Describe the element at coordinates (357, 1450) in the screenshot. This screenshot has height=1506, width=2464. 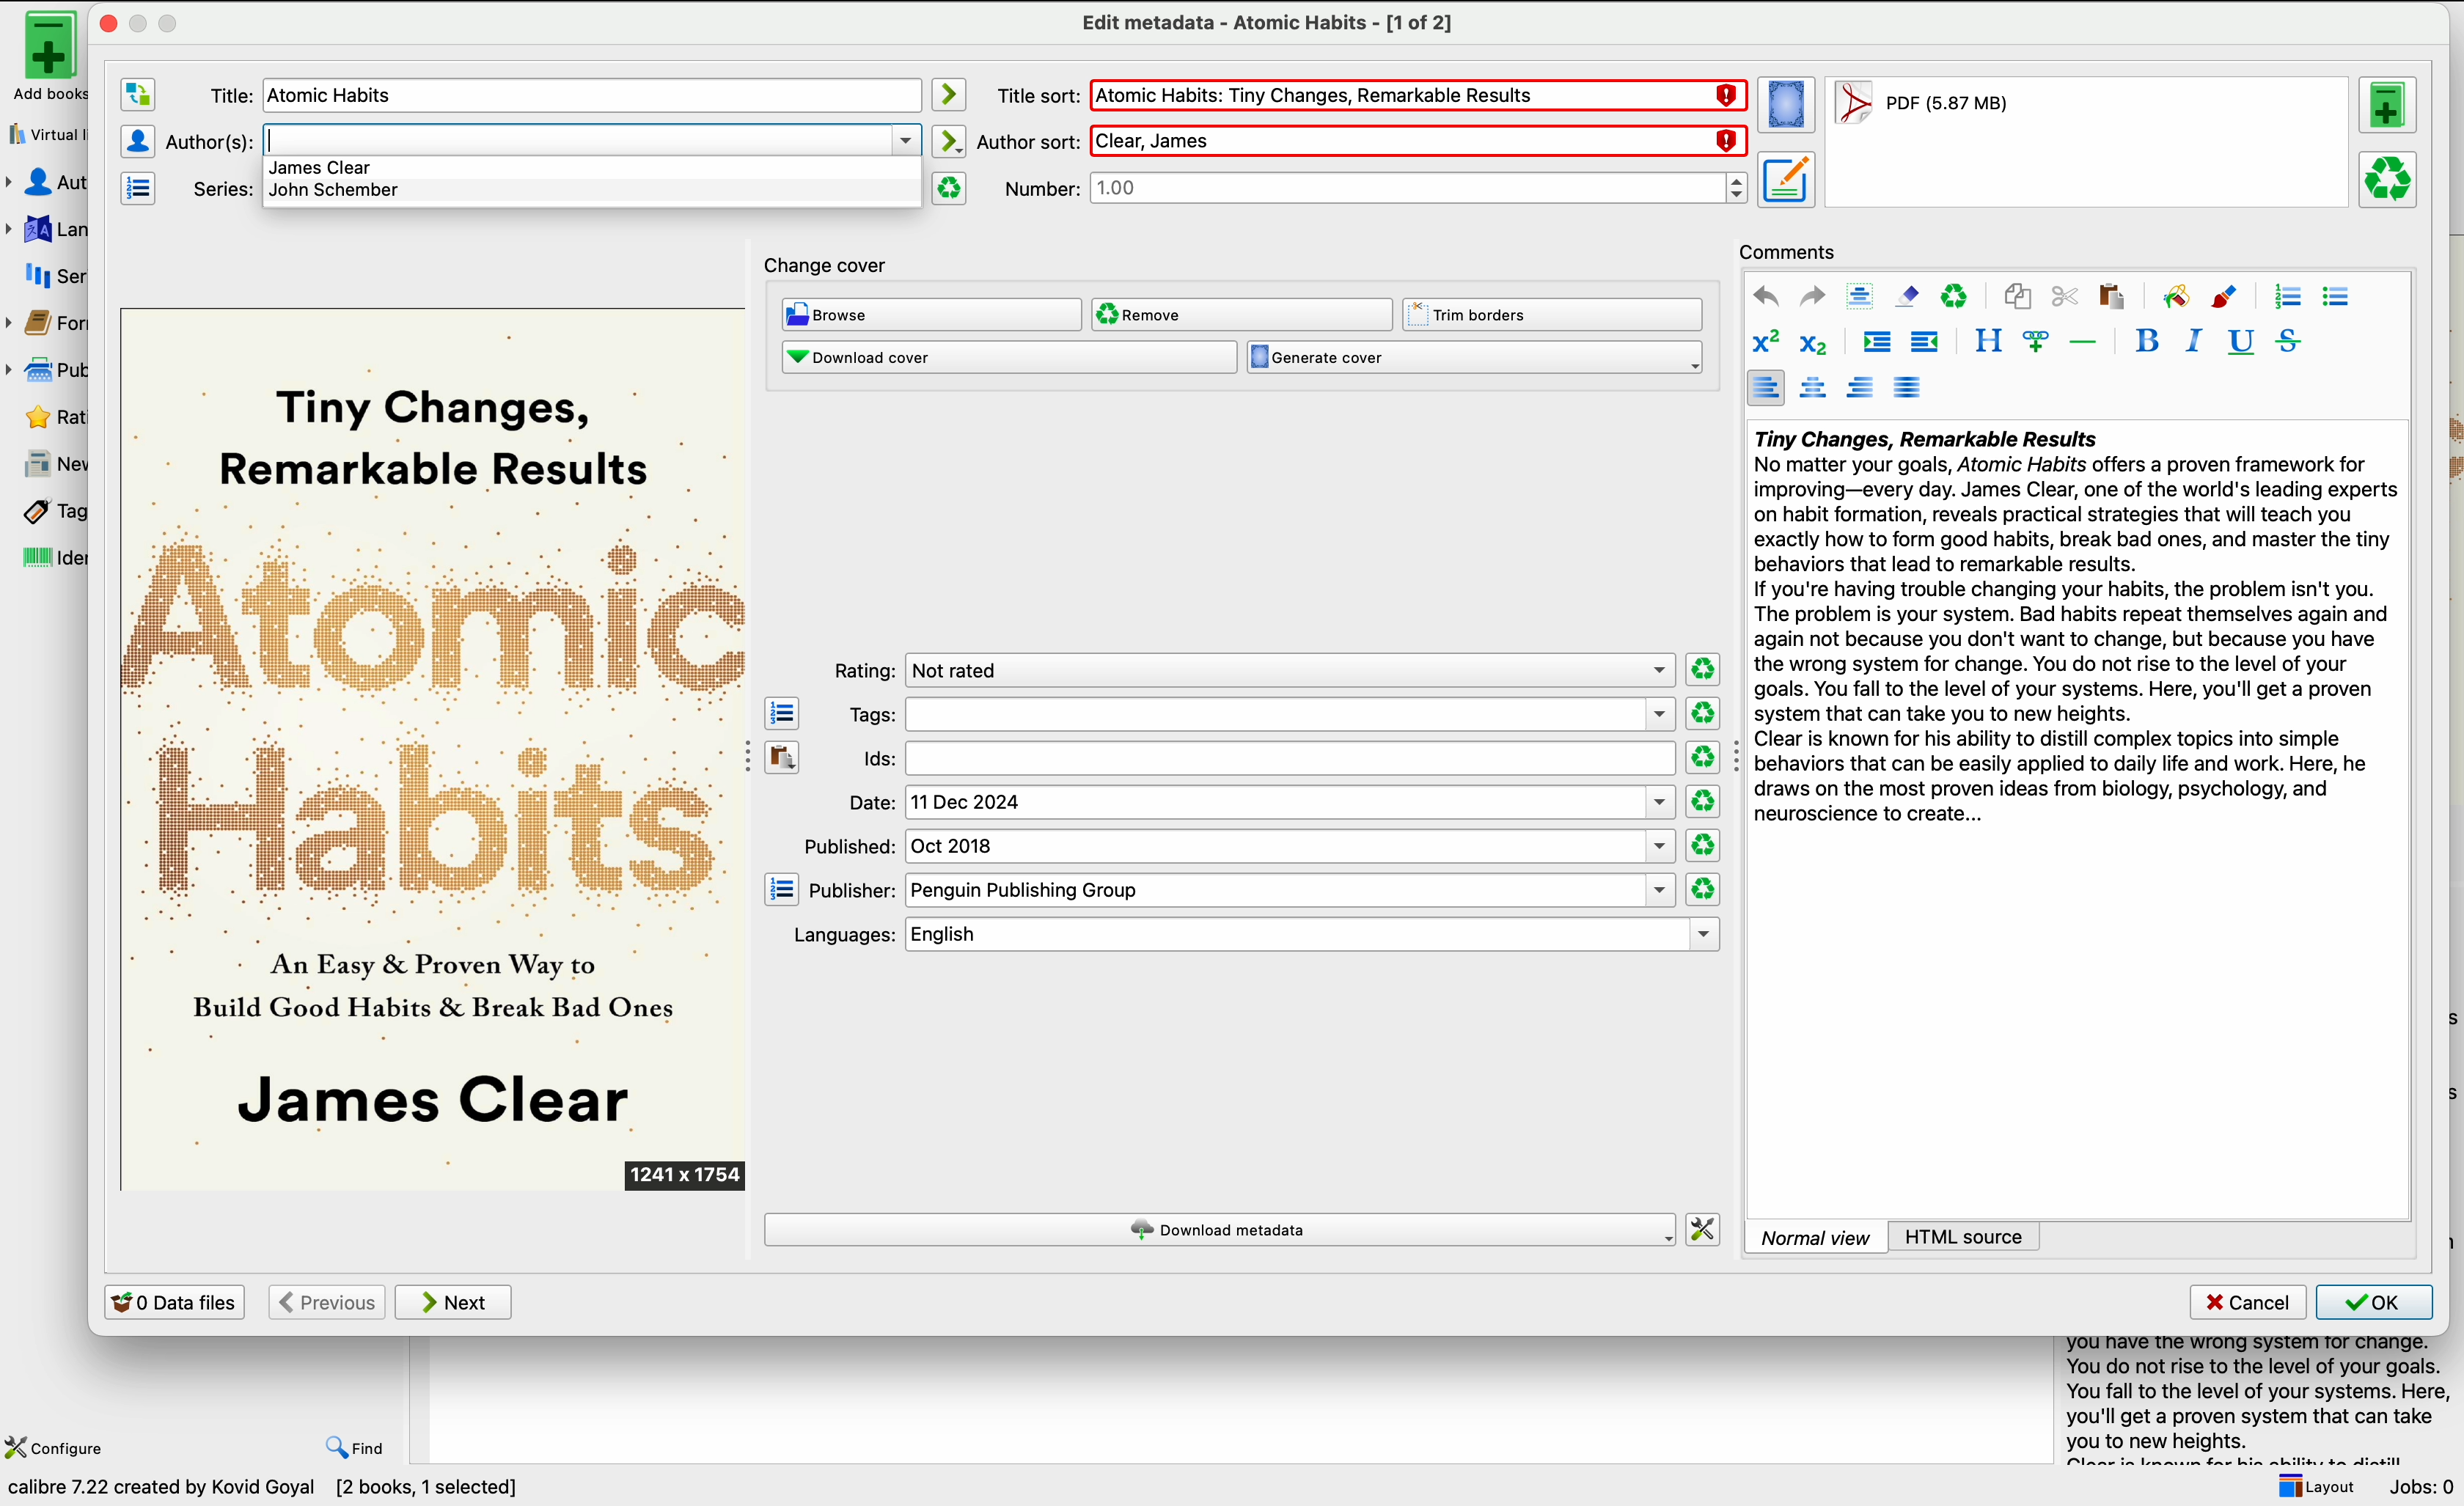
I see `find` at that location.